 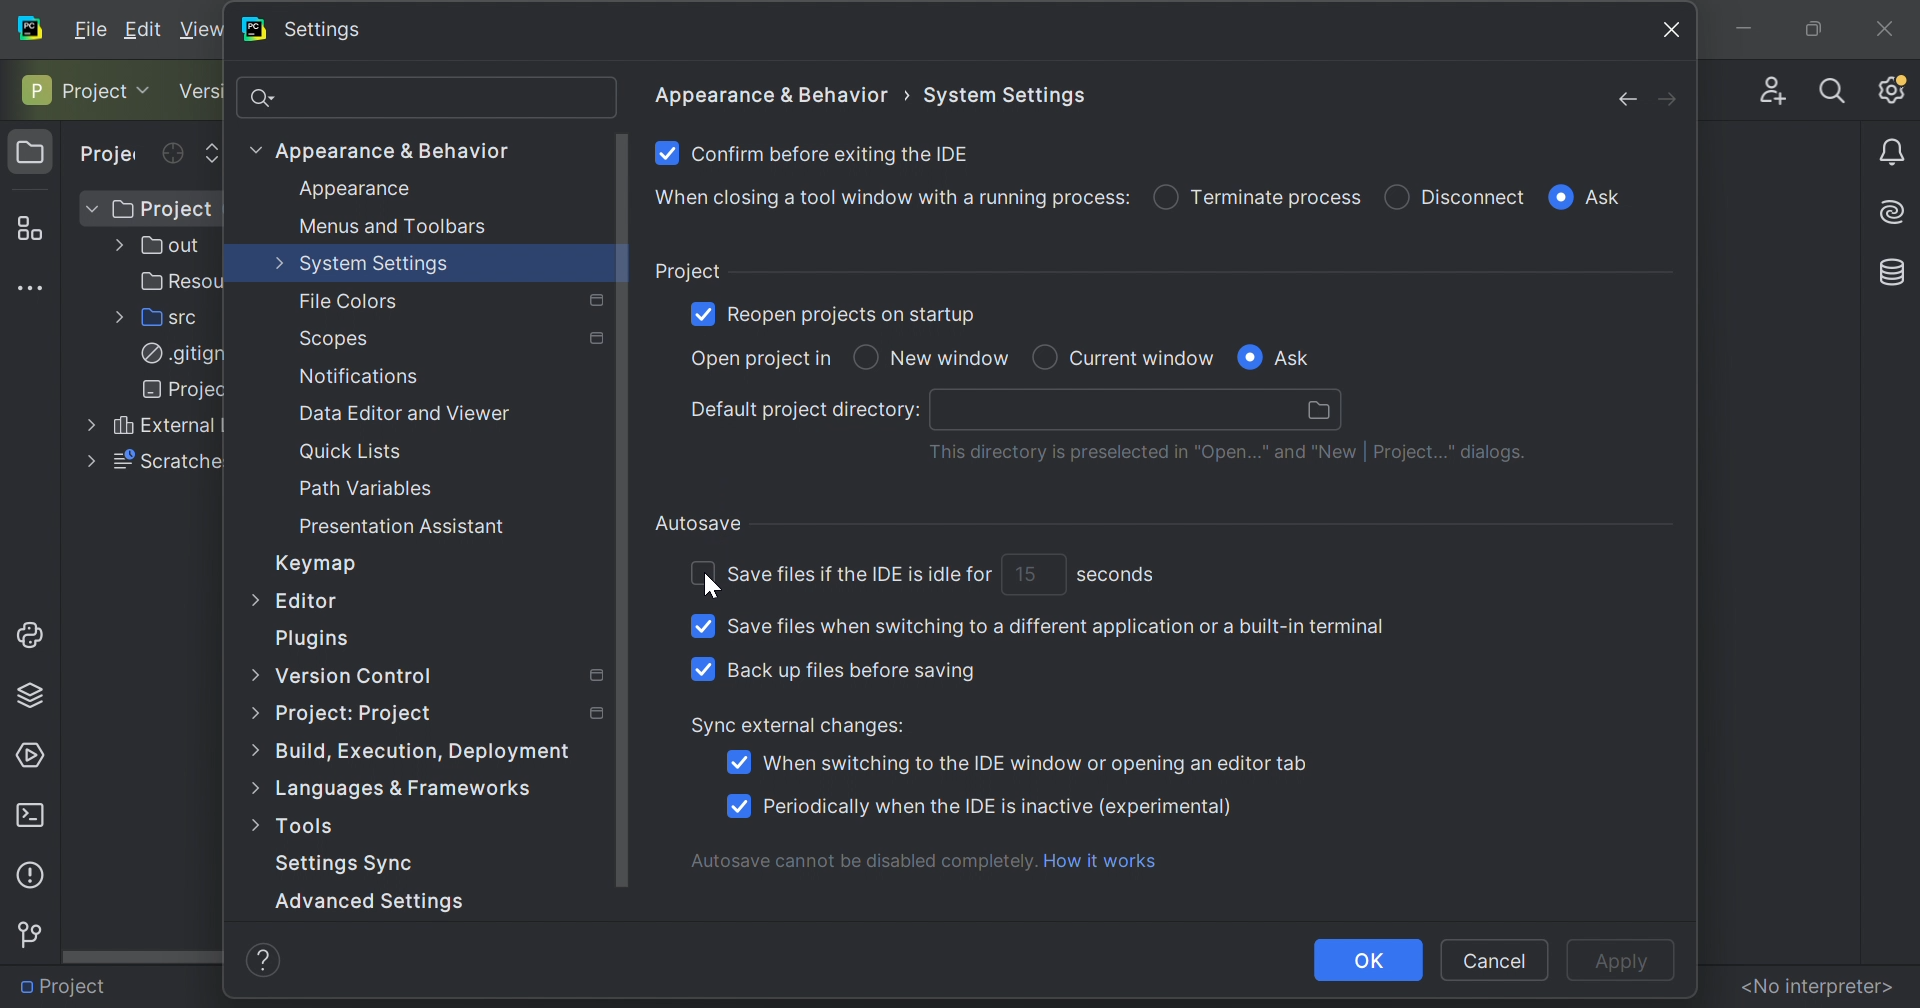 I want to click on View, so click(x=202, y=29).